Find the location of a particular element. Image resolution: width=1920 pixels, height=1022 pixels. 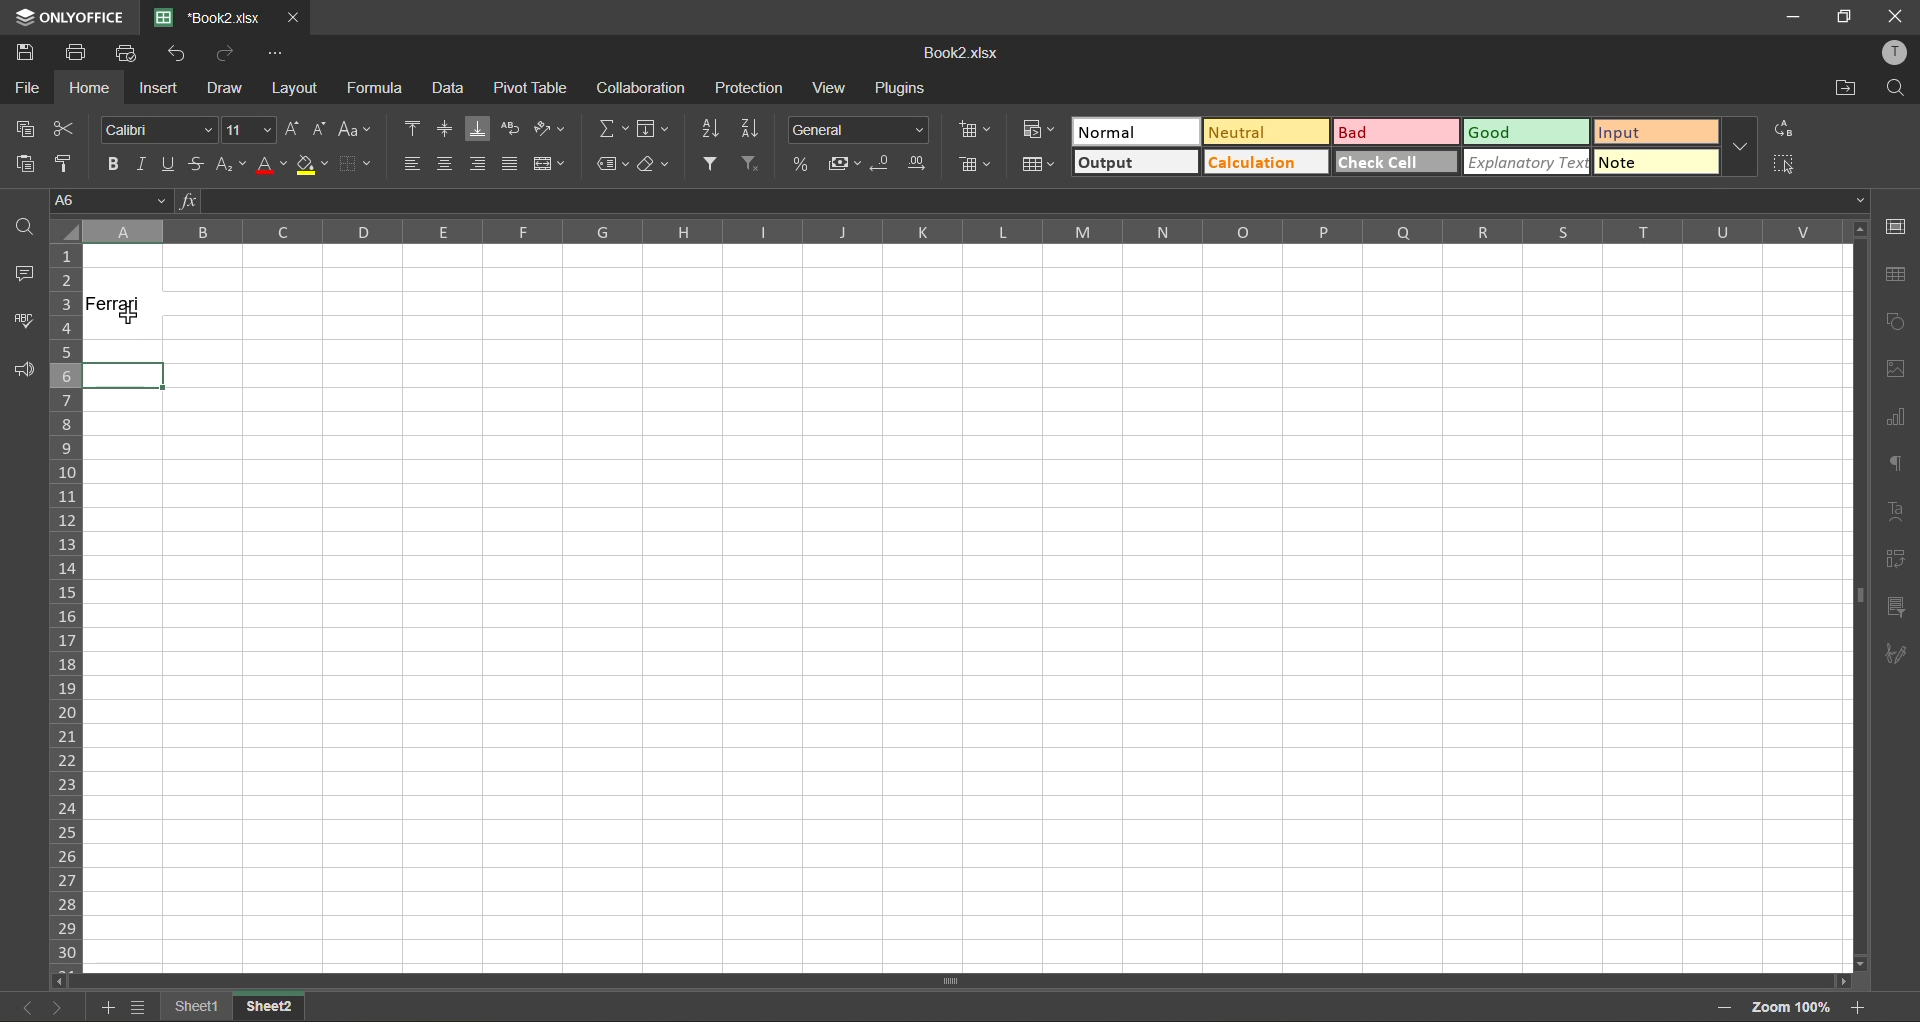

increment size is located at coordinates (294, 128).